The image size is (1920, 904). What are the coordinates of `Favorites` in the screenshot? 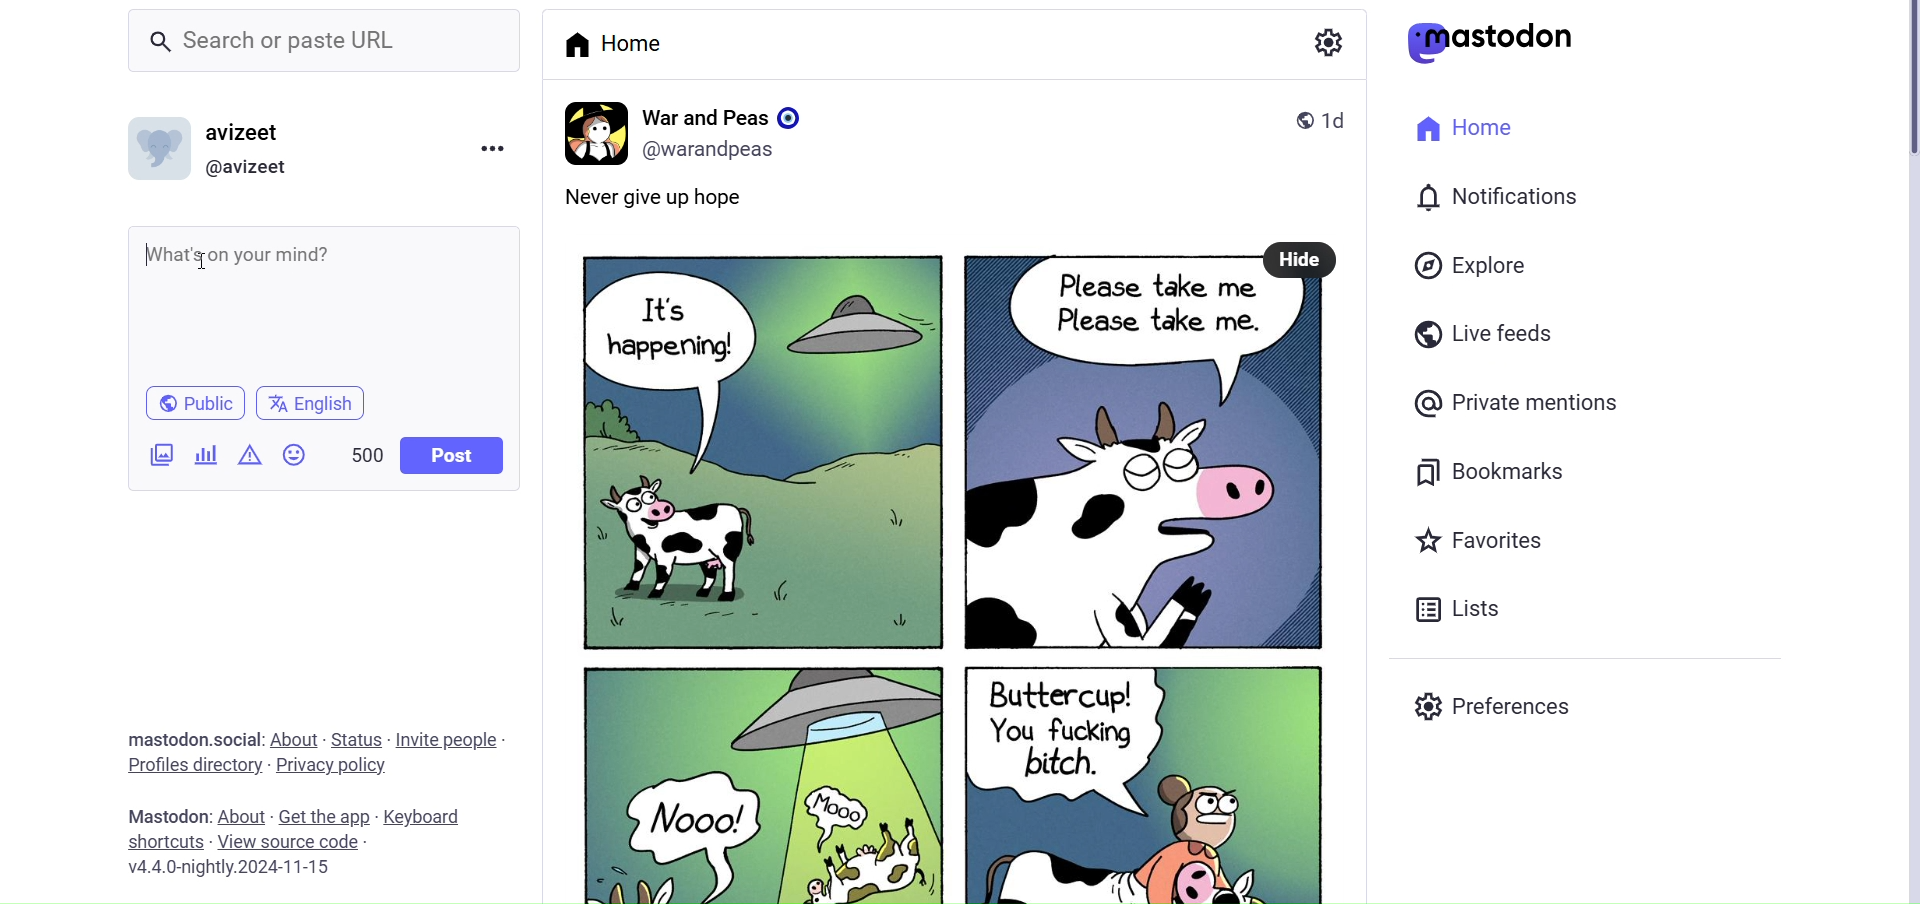 It's located at (1478, 539).